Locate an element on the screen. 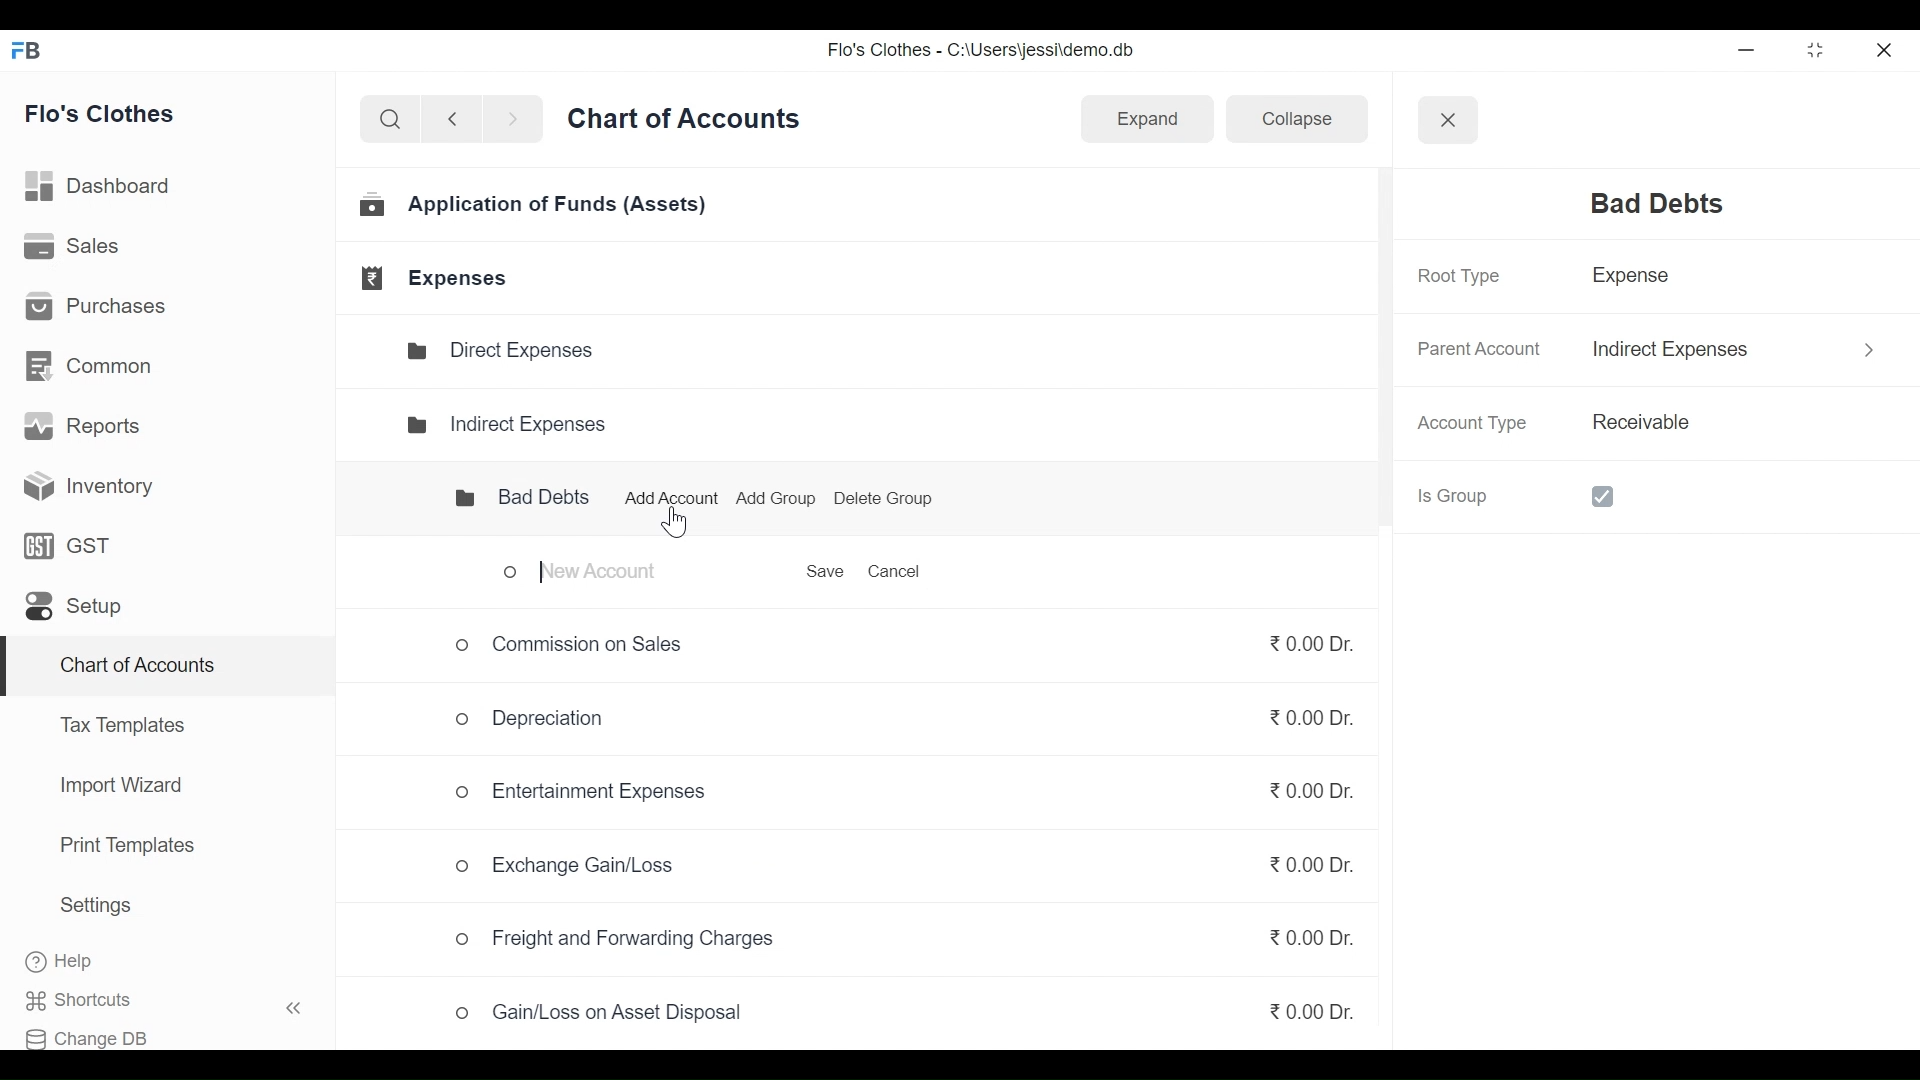  Setup is located at coordinates (72, 611).